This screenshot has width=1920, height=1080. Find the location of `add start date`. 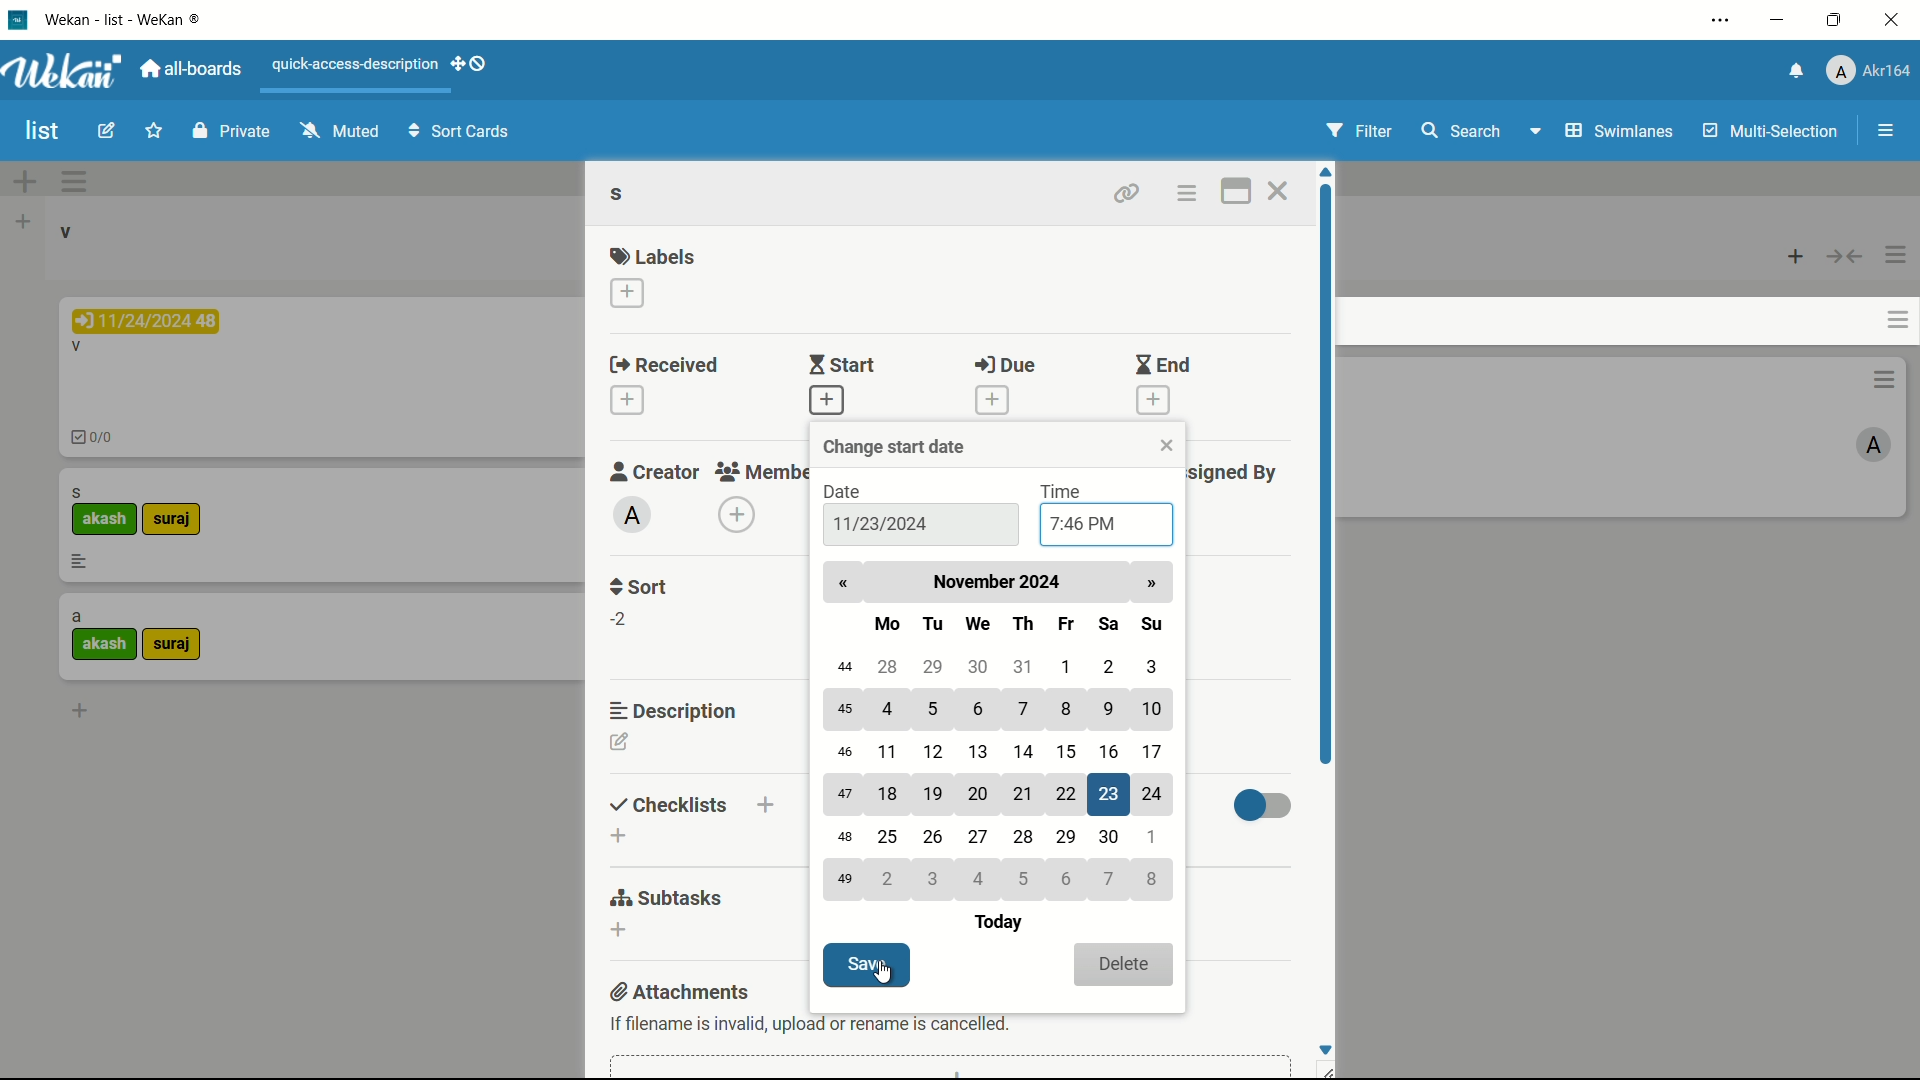

add start date is located at coordinates (826, 401).